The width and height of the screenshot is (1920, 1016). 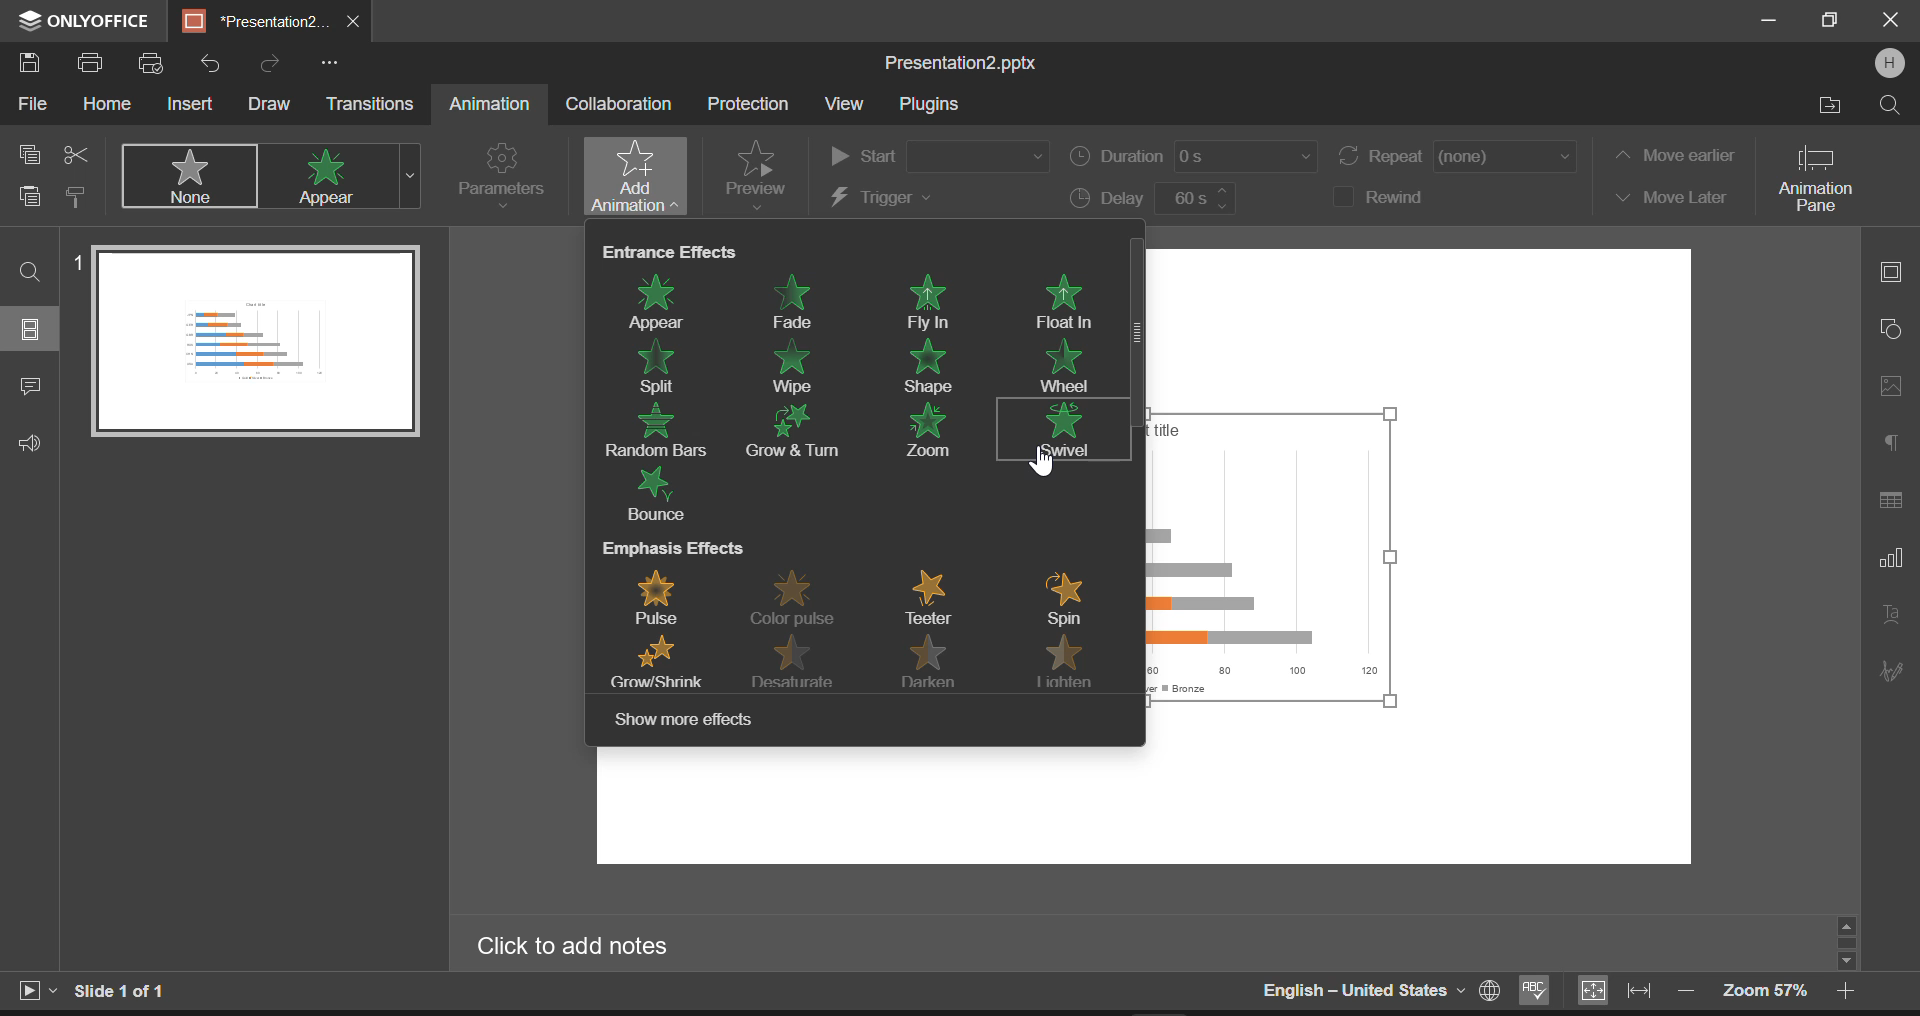 What do you see at coordinates (932, 433) in the screenshot?
I see `Zoom` at bounding box center [932, 433].